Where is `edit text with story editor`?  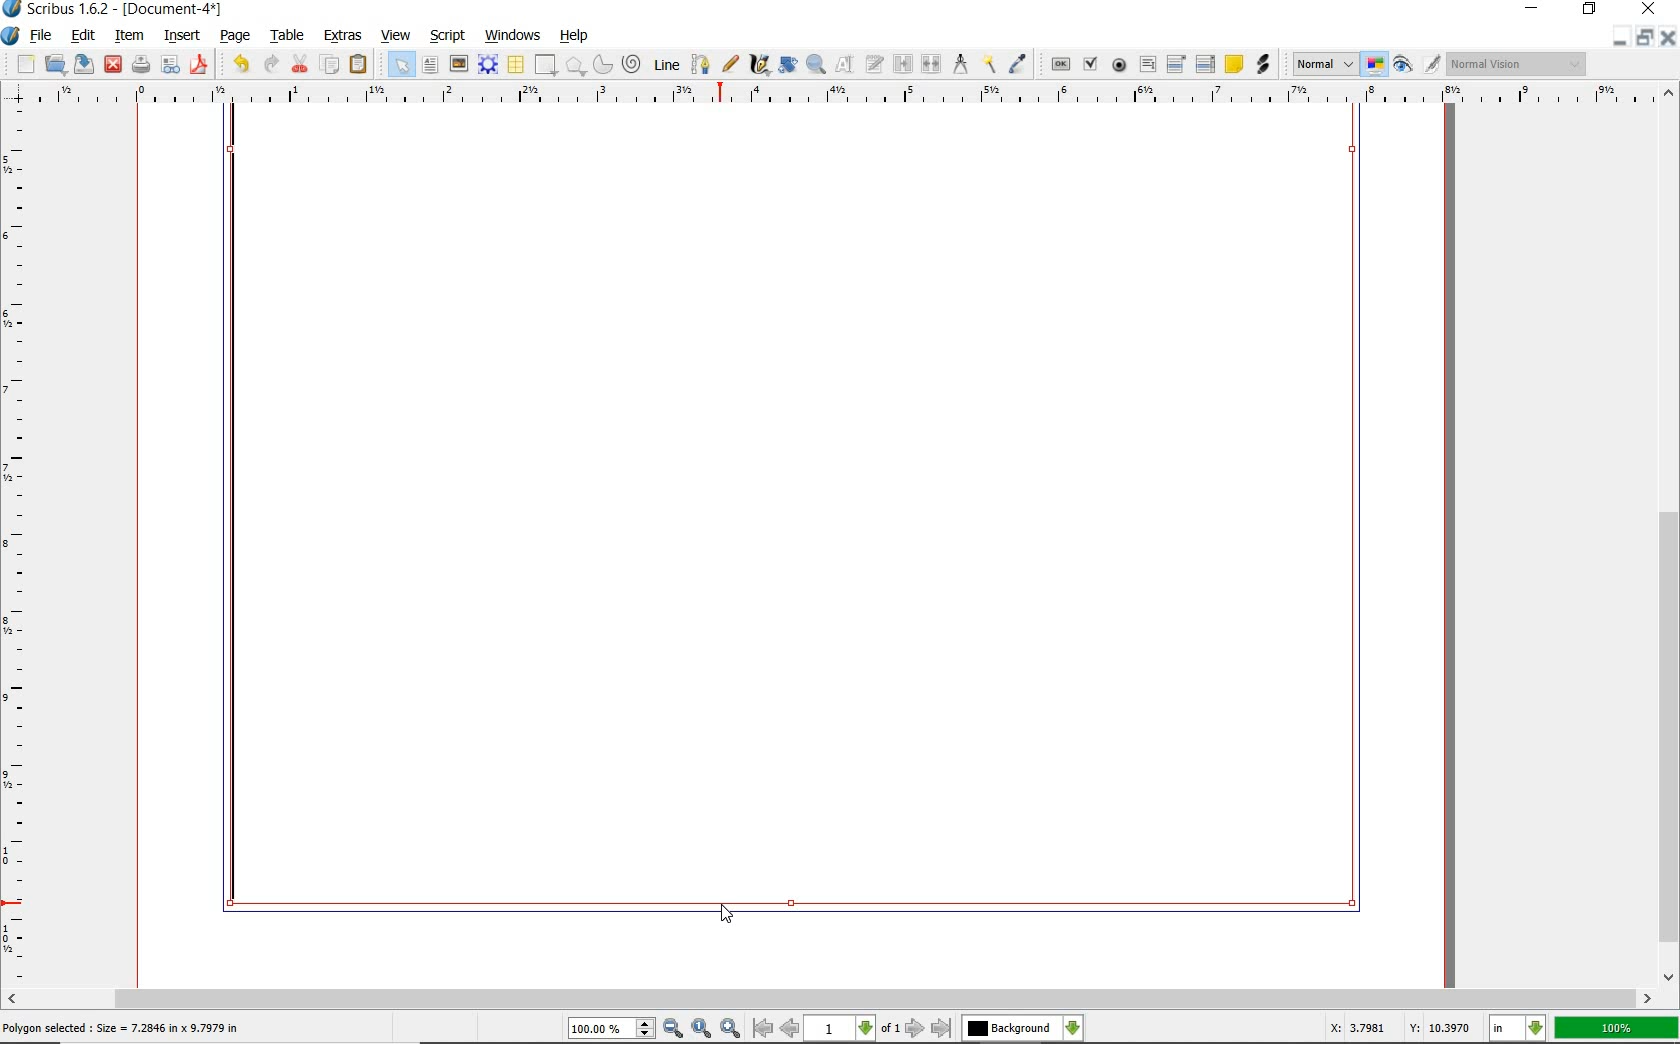 edit text with story editor is located at coordinates (873, 65).